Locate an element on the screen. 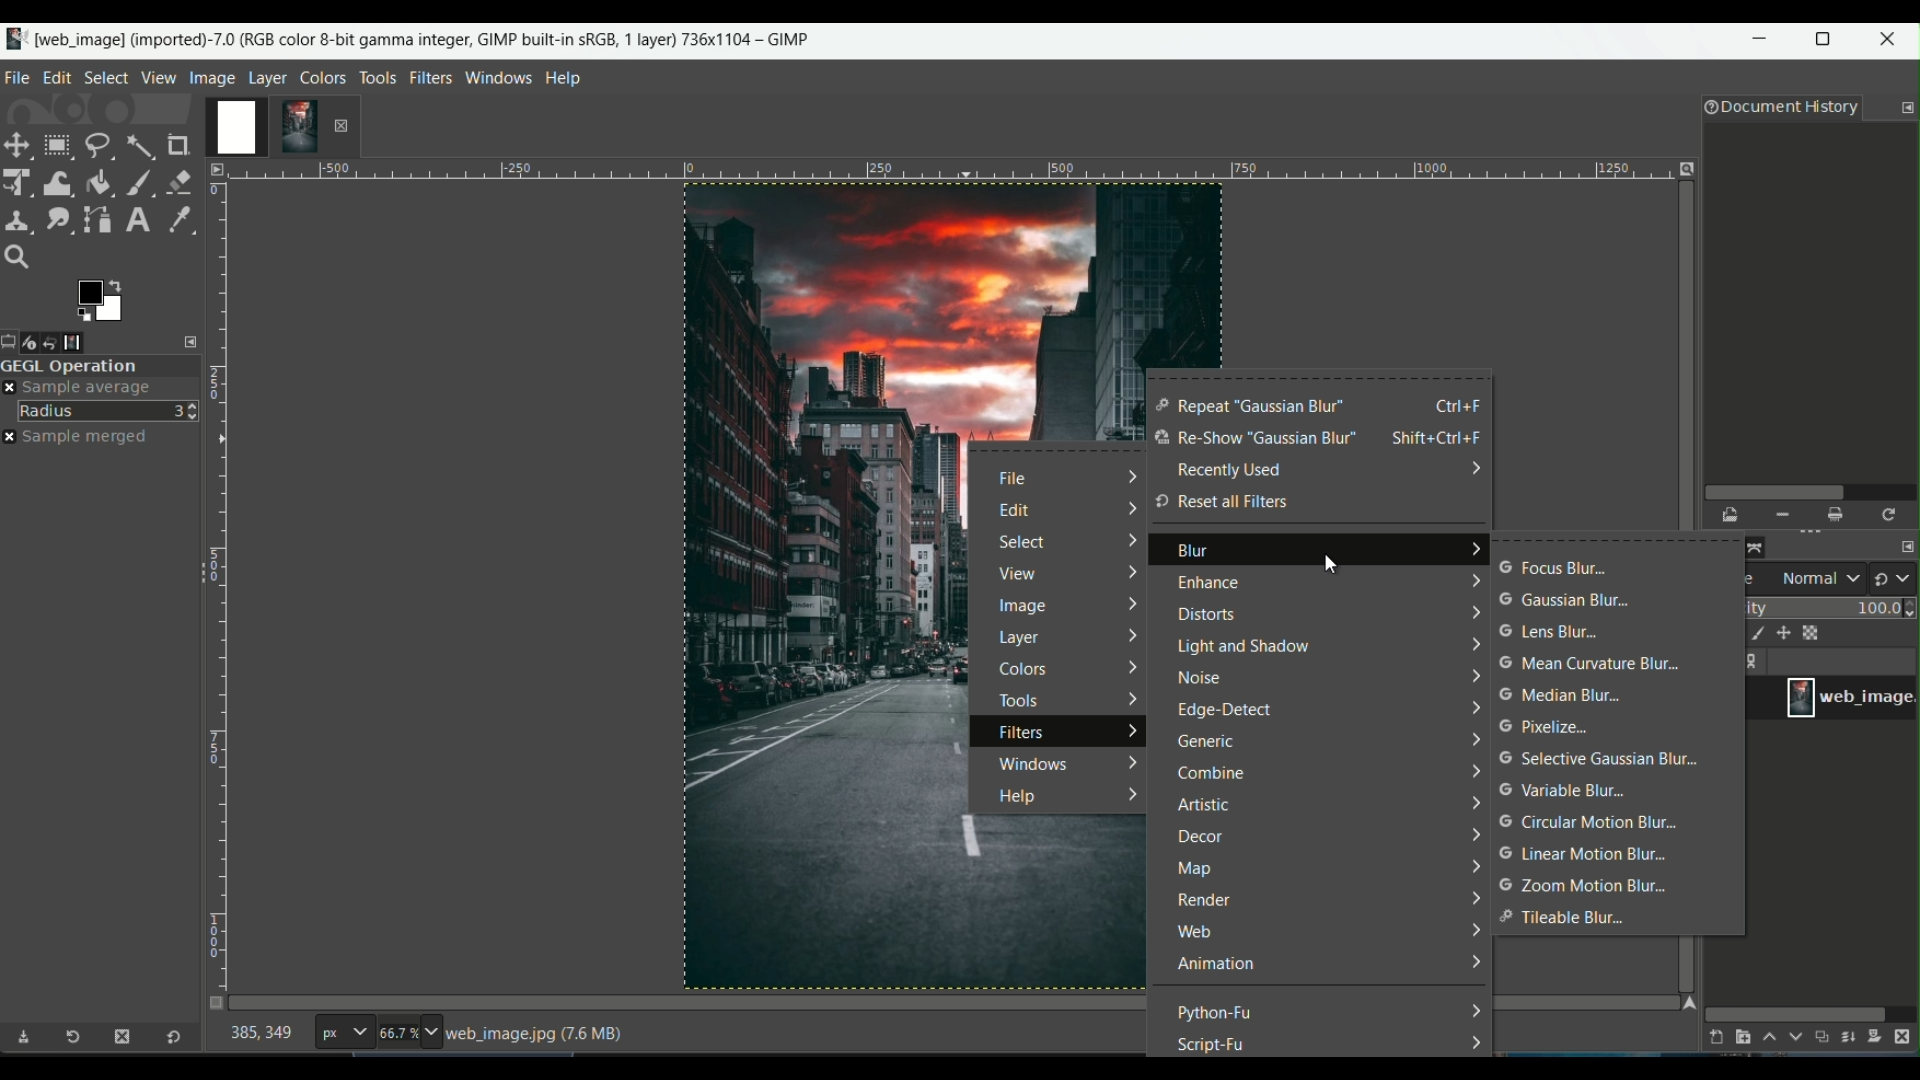 The height and width of the screenshot is (1080, 1920). select tab is located at coordinates (105, 76).